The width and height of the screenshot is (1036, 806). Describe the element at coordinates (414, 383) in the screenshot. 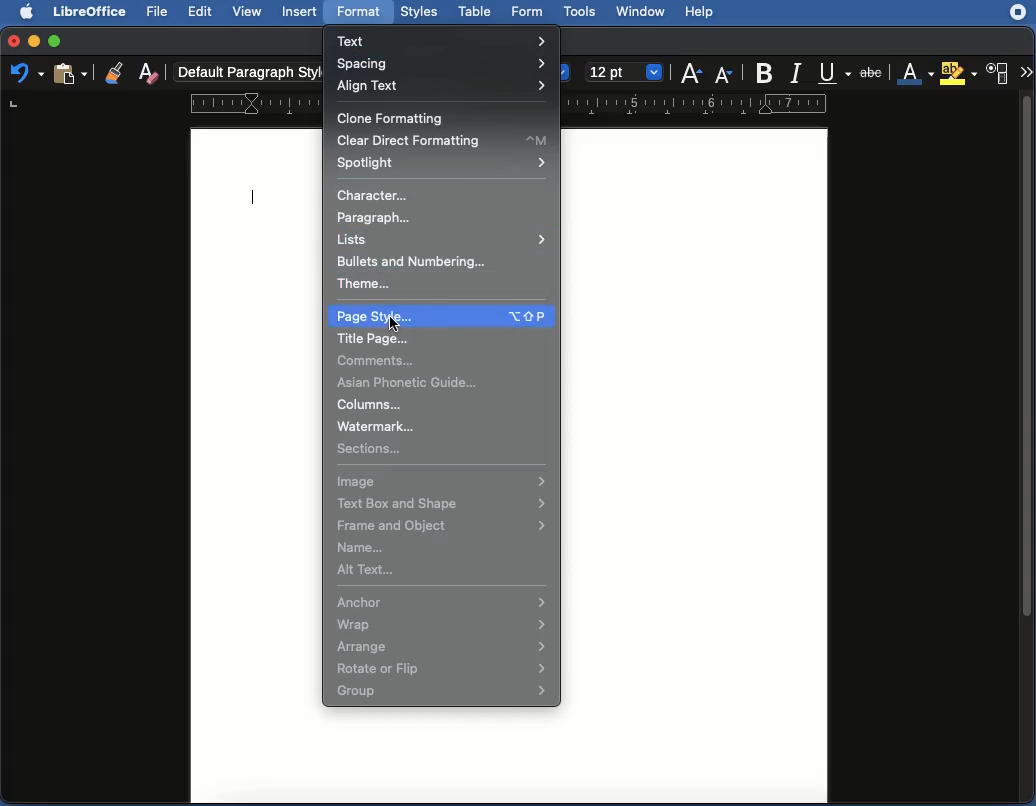

I see `Asian phonetic guide` at that location.